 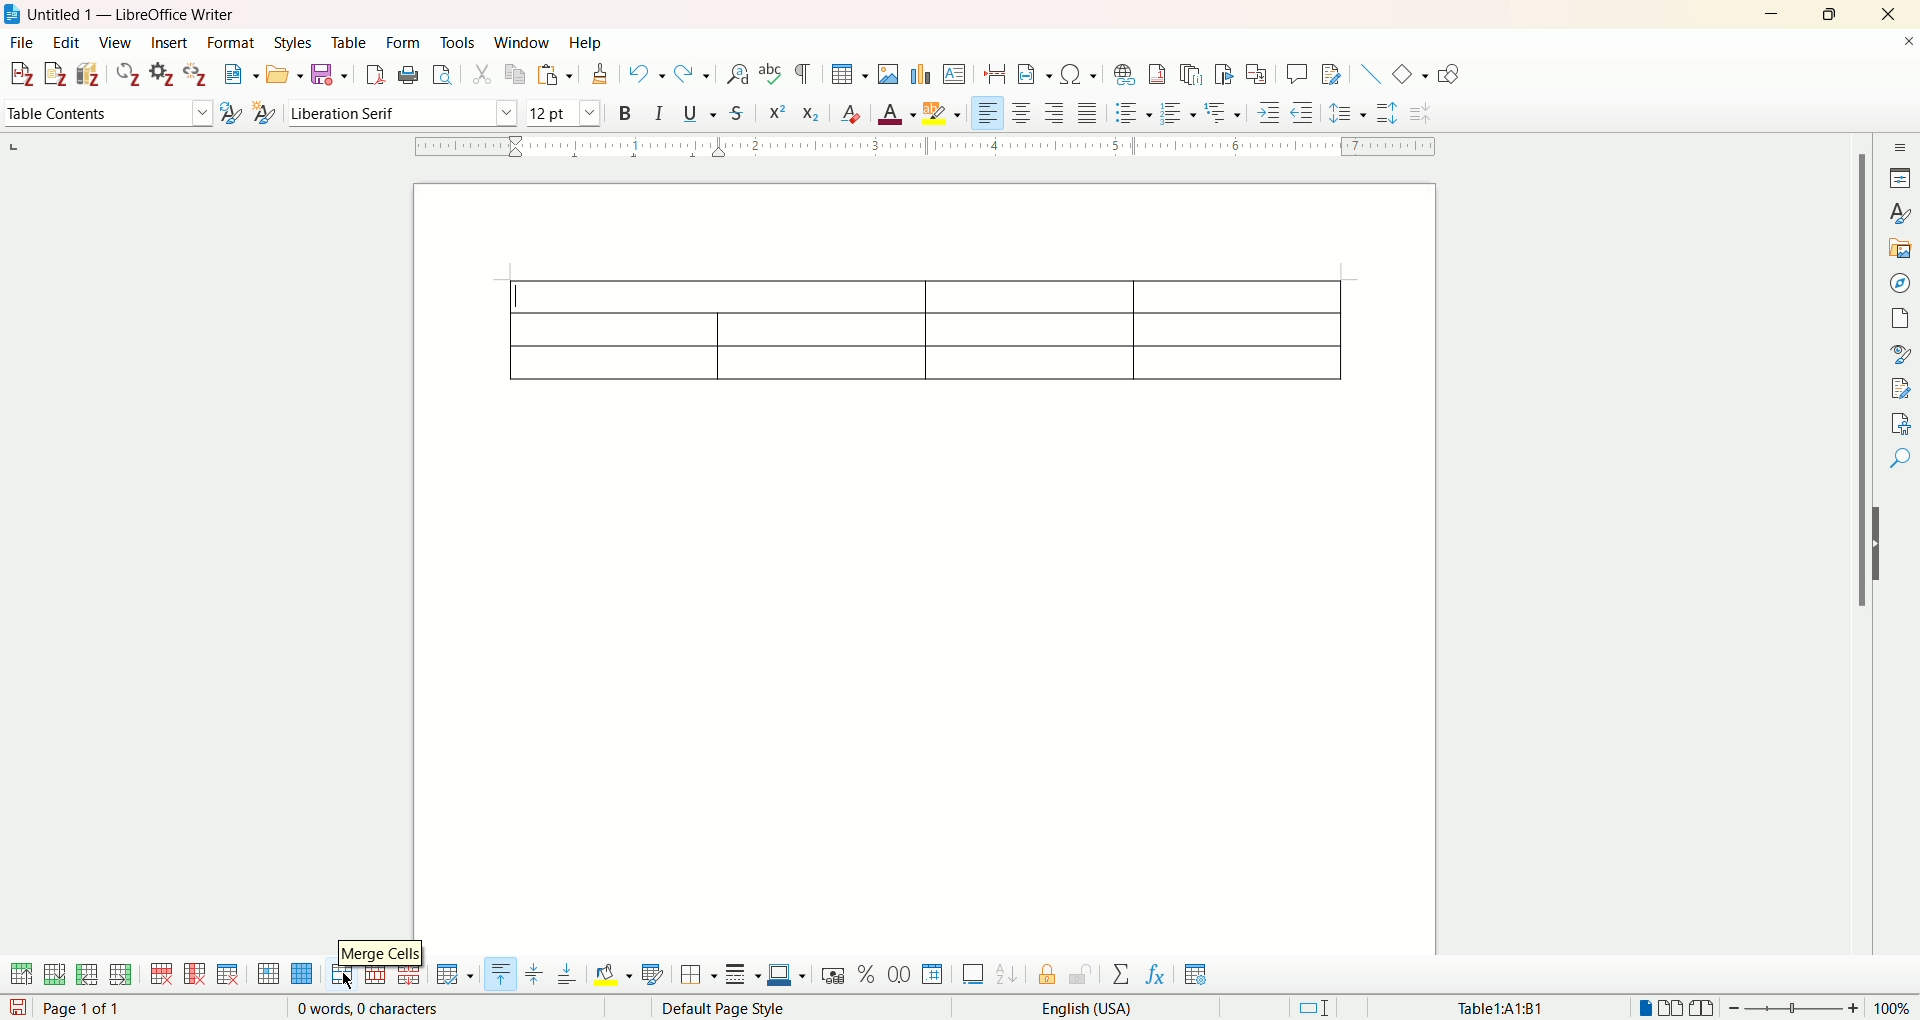 I want to click on spelling check, so click(x=771, y=75).